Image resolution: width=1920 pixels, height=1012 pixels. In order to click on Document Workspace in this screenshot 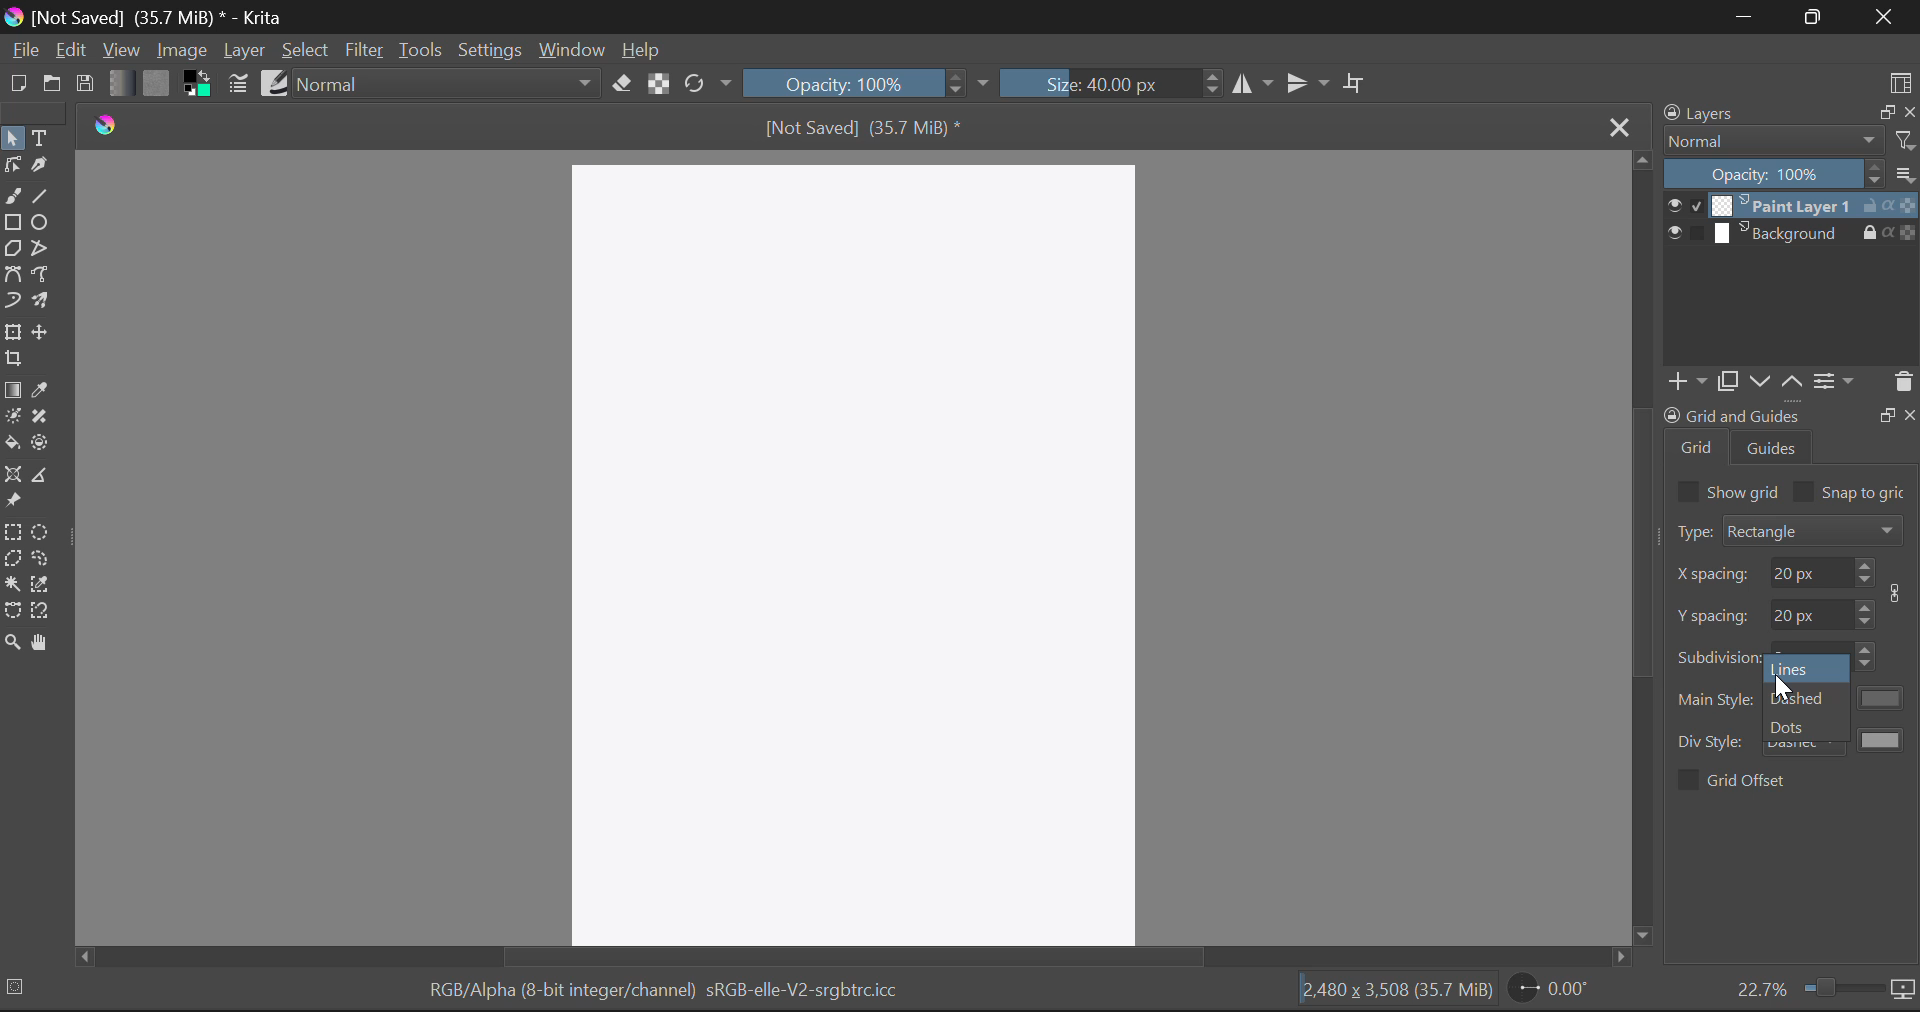, I will do `click(858, 551)`.